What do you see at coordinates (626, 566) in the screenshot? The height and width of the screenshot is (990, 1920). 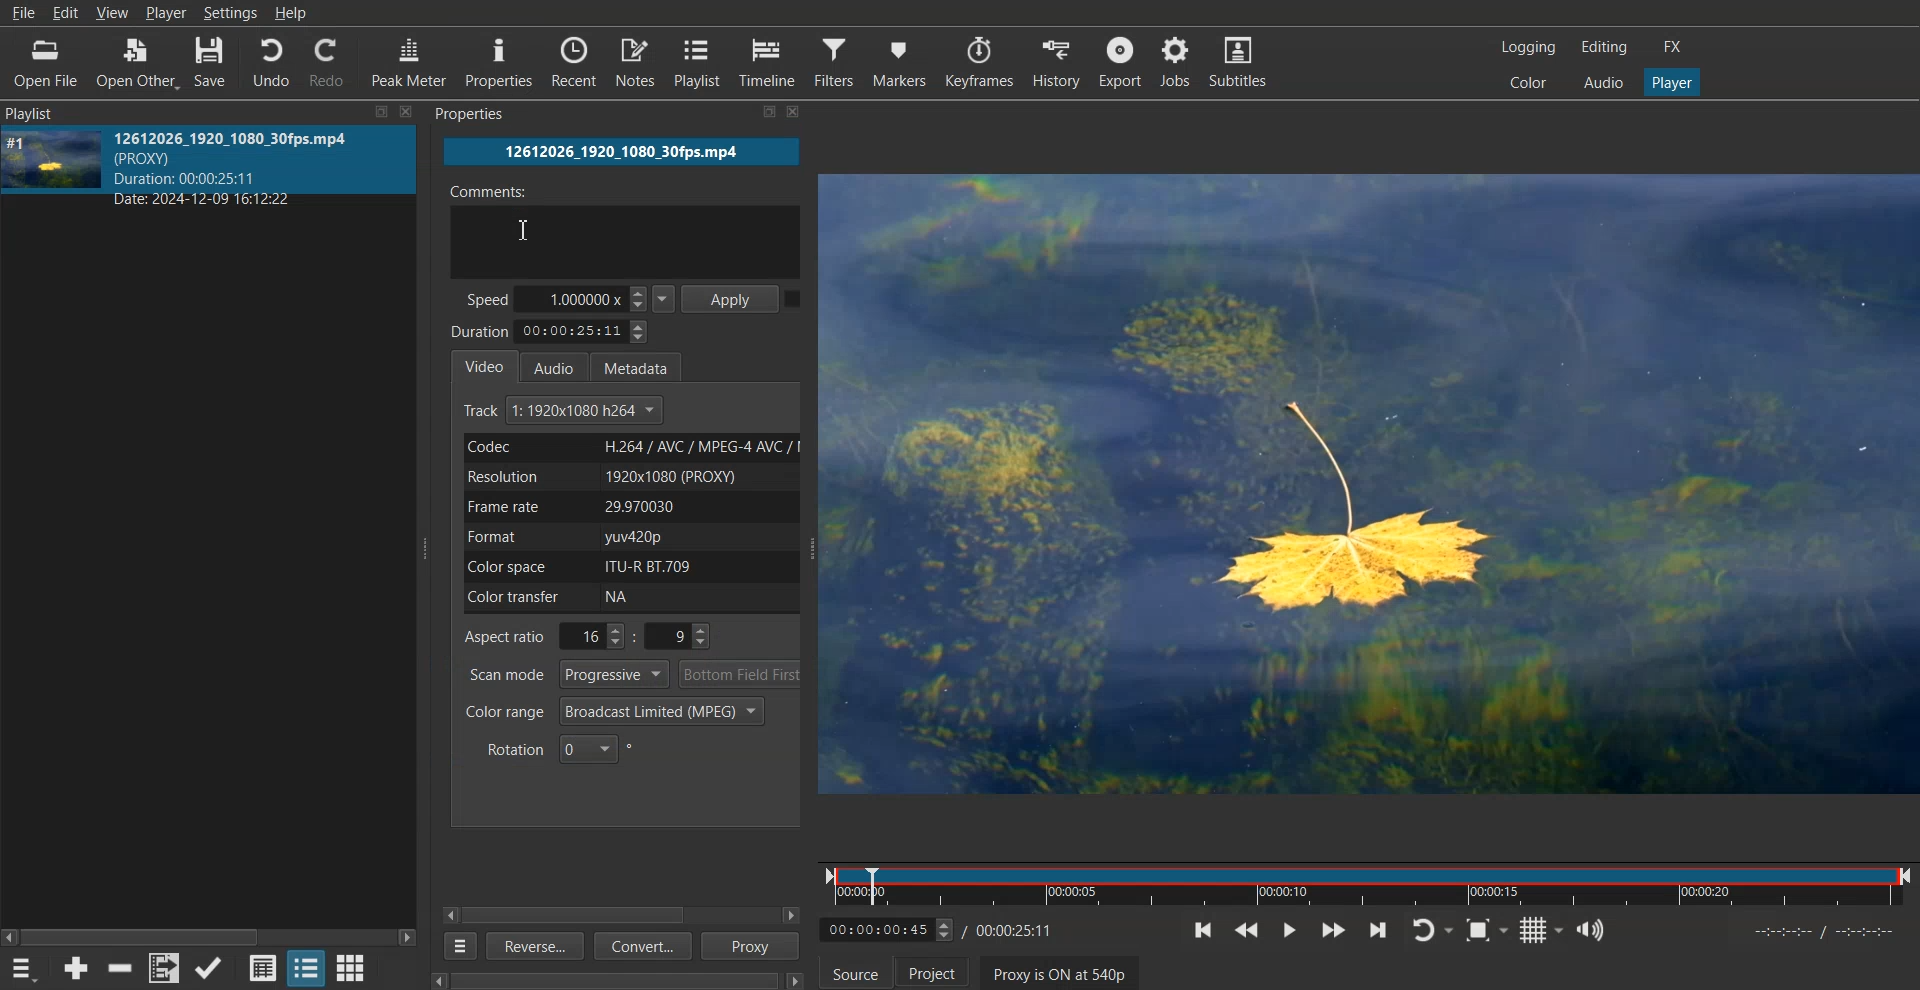 I see `Color Space` at bounding box center [626, 566].